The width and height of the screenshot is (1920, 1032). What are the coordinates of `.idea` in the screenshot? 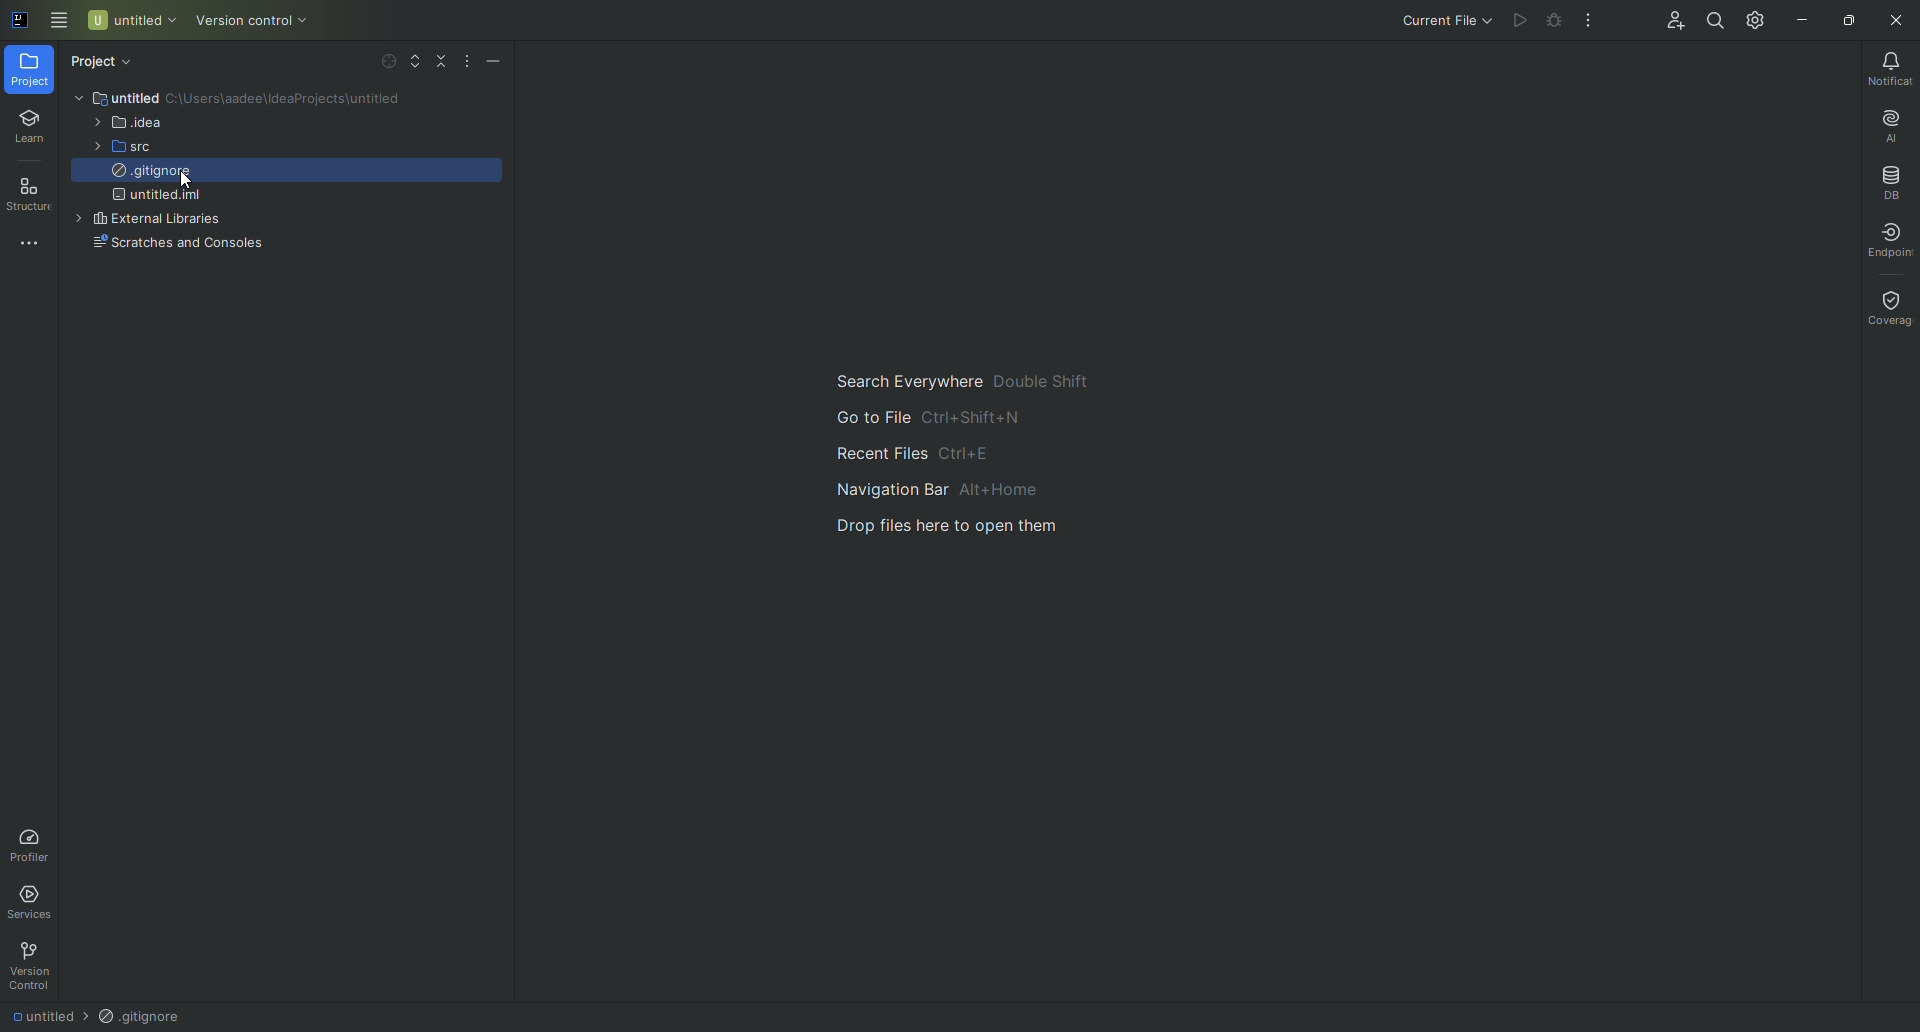 It's located at (134, 123).